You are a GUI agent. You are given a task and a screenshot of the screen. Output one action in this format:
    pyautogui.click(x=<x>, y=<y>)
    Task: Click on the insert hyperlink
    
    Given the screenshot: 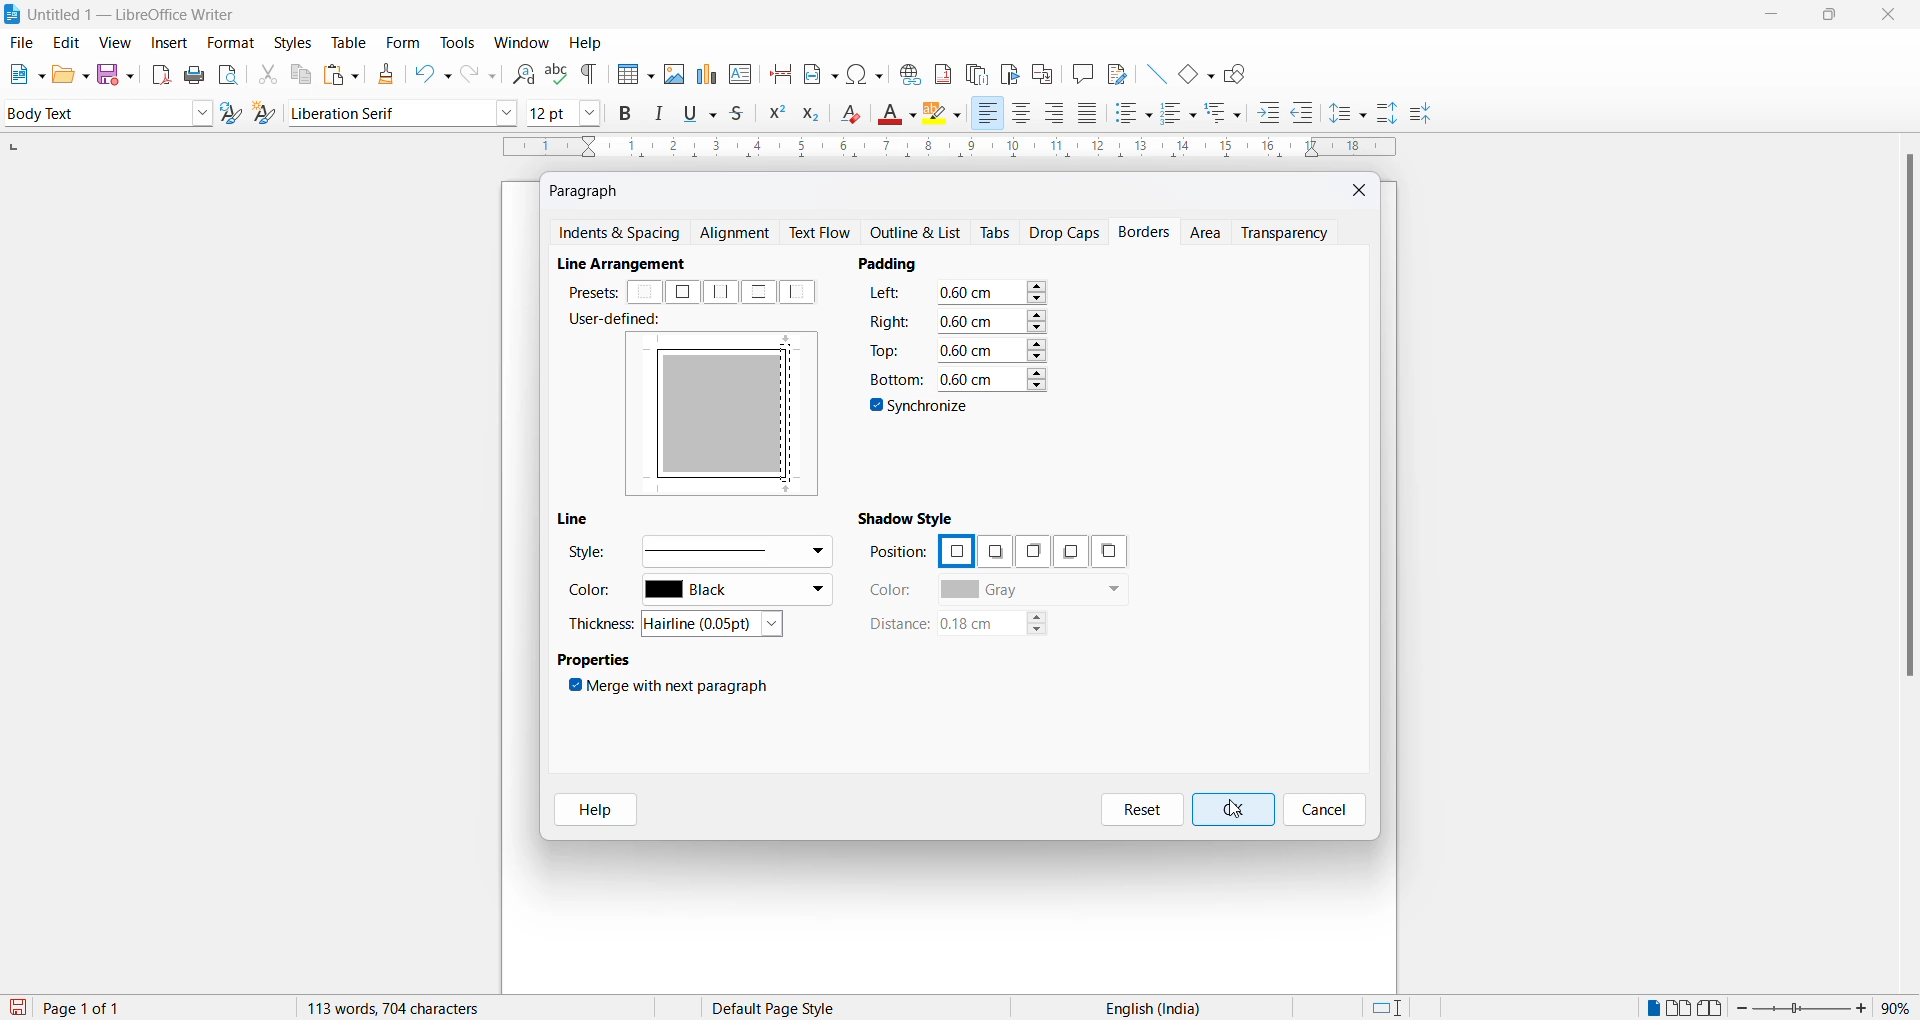 What is the action you would take?
    pyautogui.click(x=907, y=71)
    